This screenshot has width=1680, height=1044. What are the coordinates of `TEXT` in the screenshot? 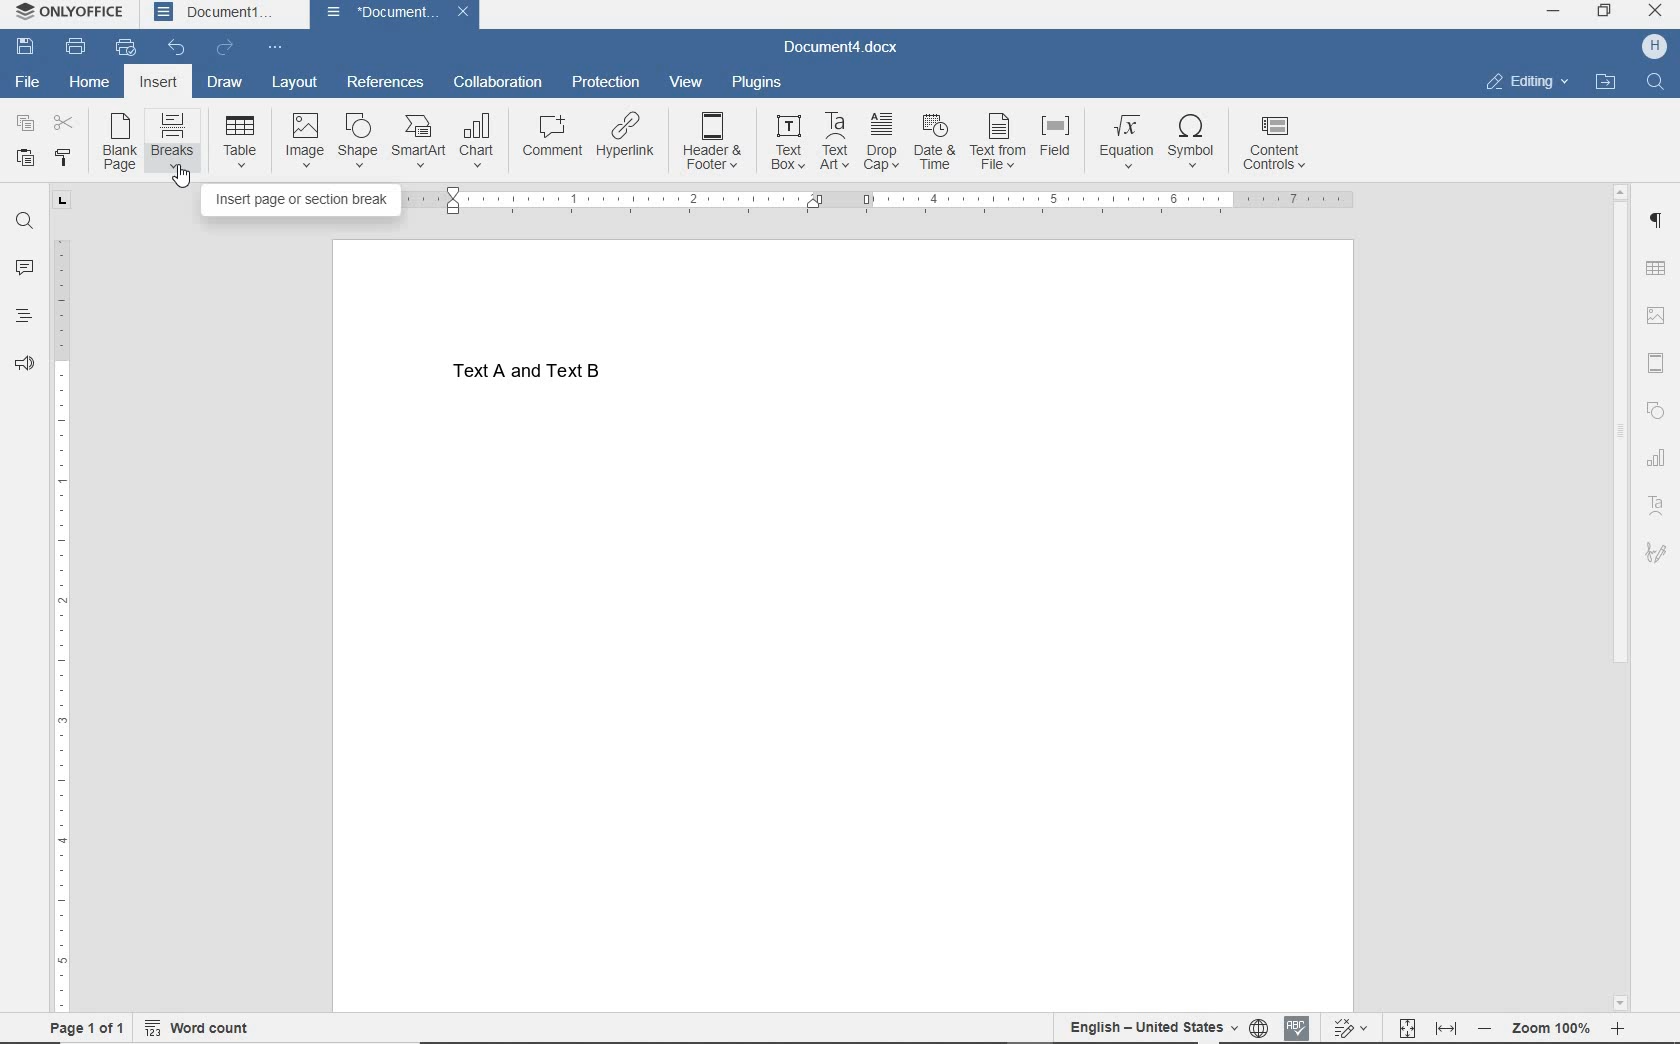 It's located at (548, 376).